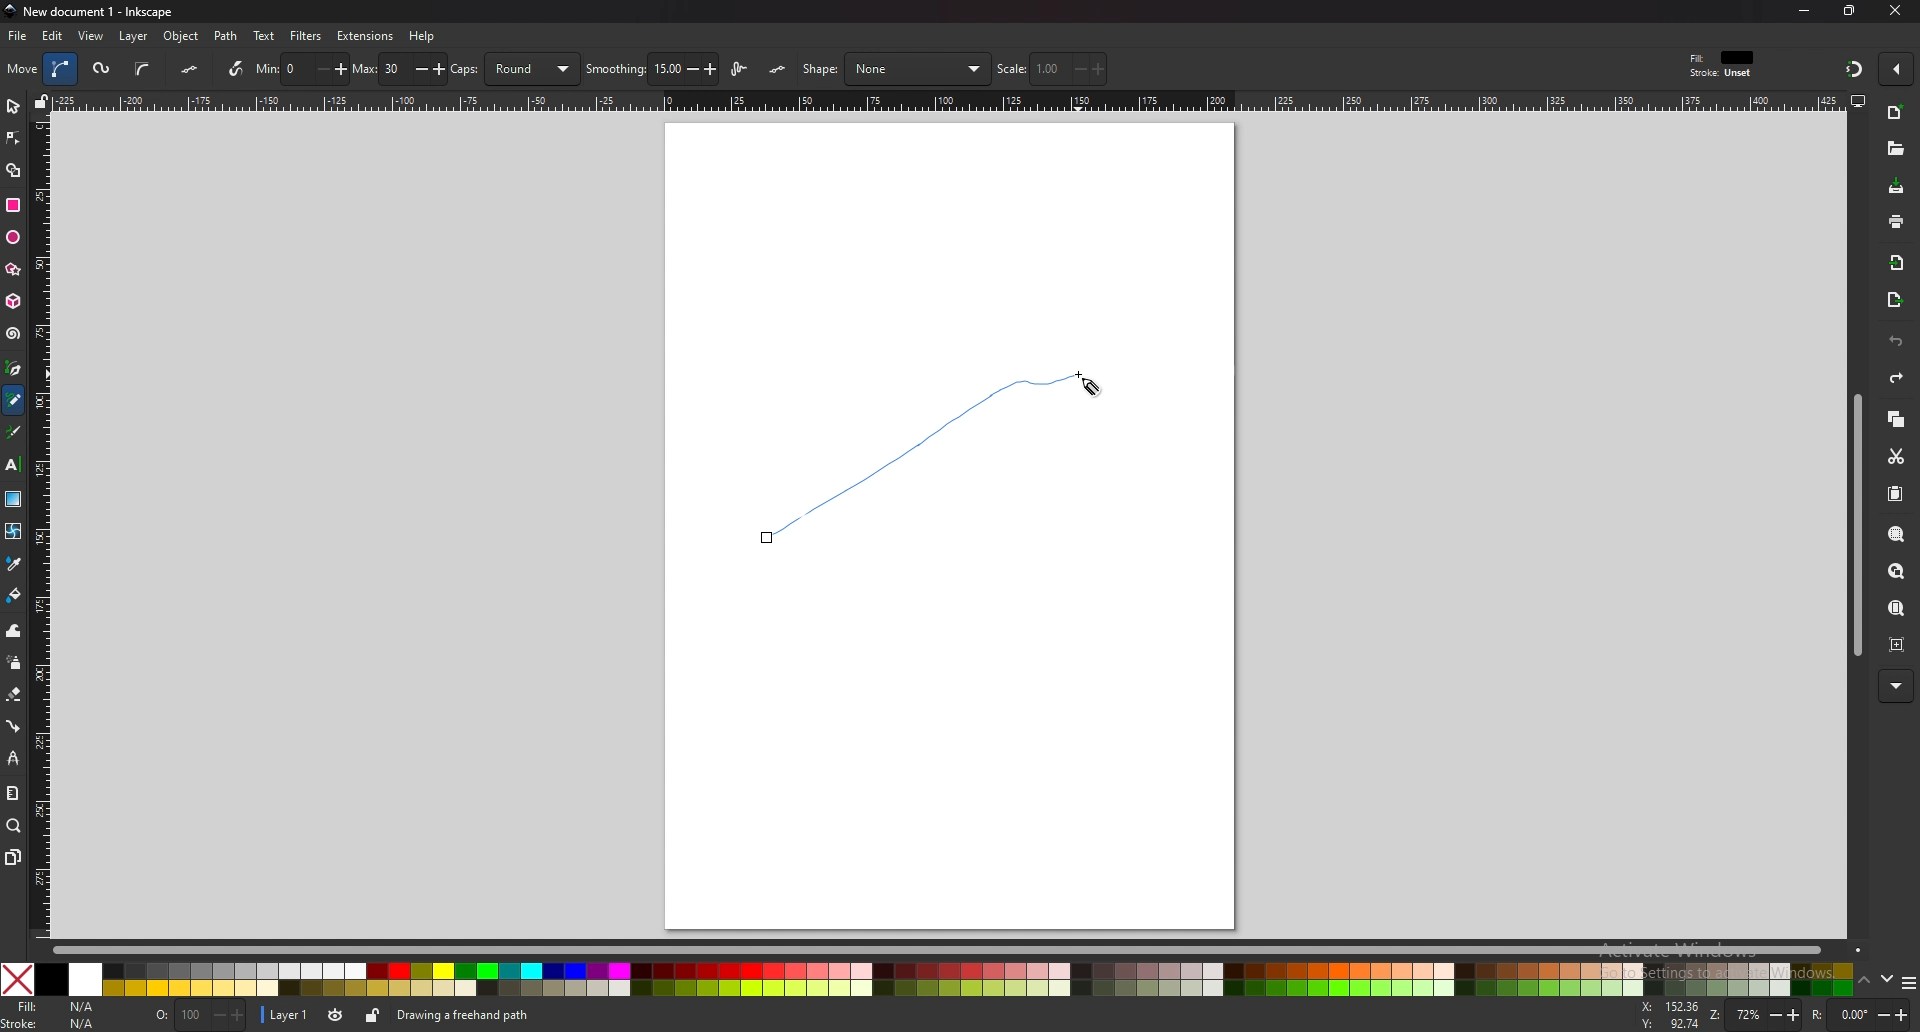 The width and height of the screenshot is (1920, 1032). Describe the element at coordinates (265, 36) in the screenshot. I see `text` at that location.